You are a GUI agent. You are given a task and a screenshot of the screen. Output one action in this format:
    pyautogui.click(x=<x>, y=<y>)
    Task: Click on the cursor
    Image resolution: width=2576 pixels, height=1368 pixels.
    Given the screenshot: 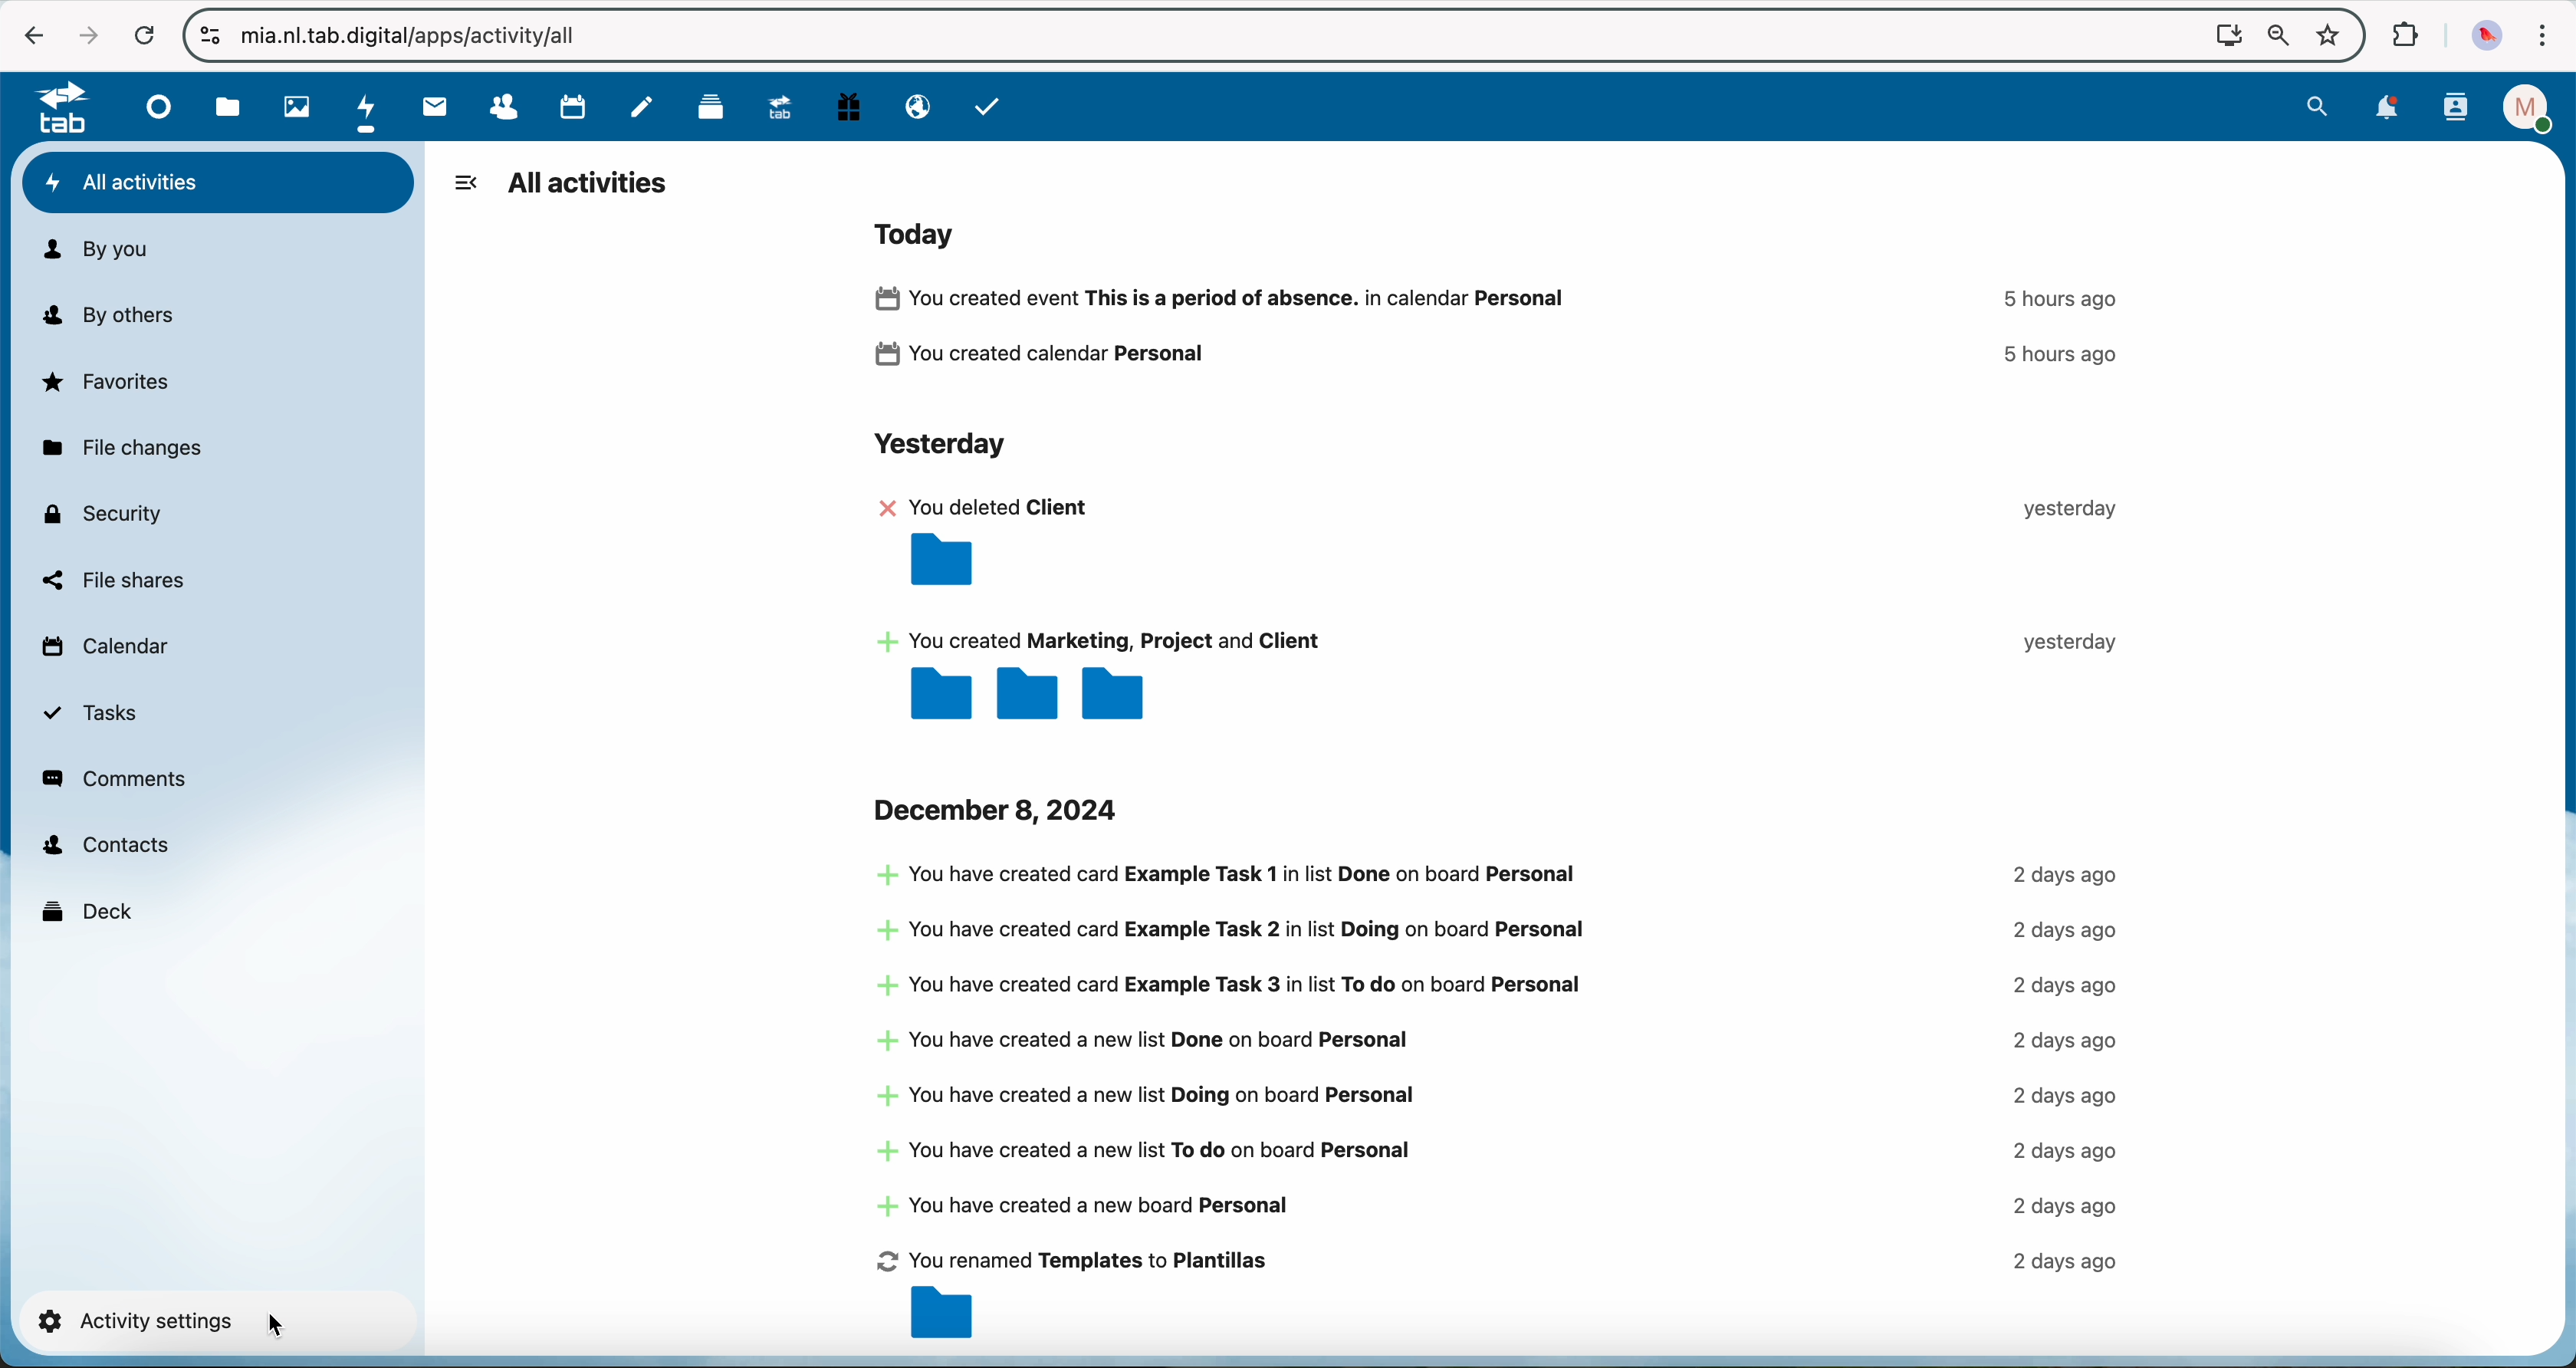 What is the action you would take?
    pyautogui.click(x=280, y=1327)
    